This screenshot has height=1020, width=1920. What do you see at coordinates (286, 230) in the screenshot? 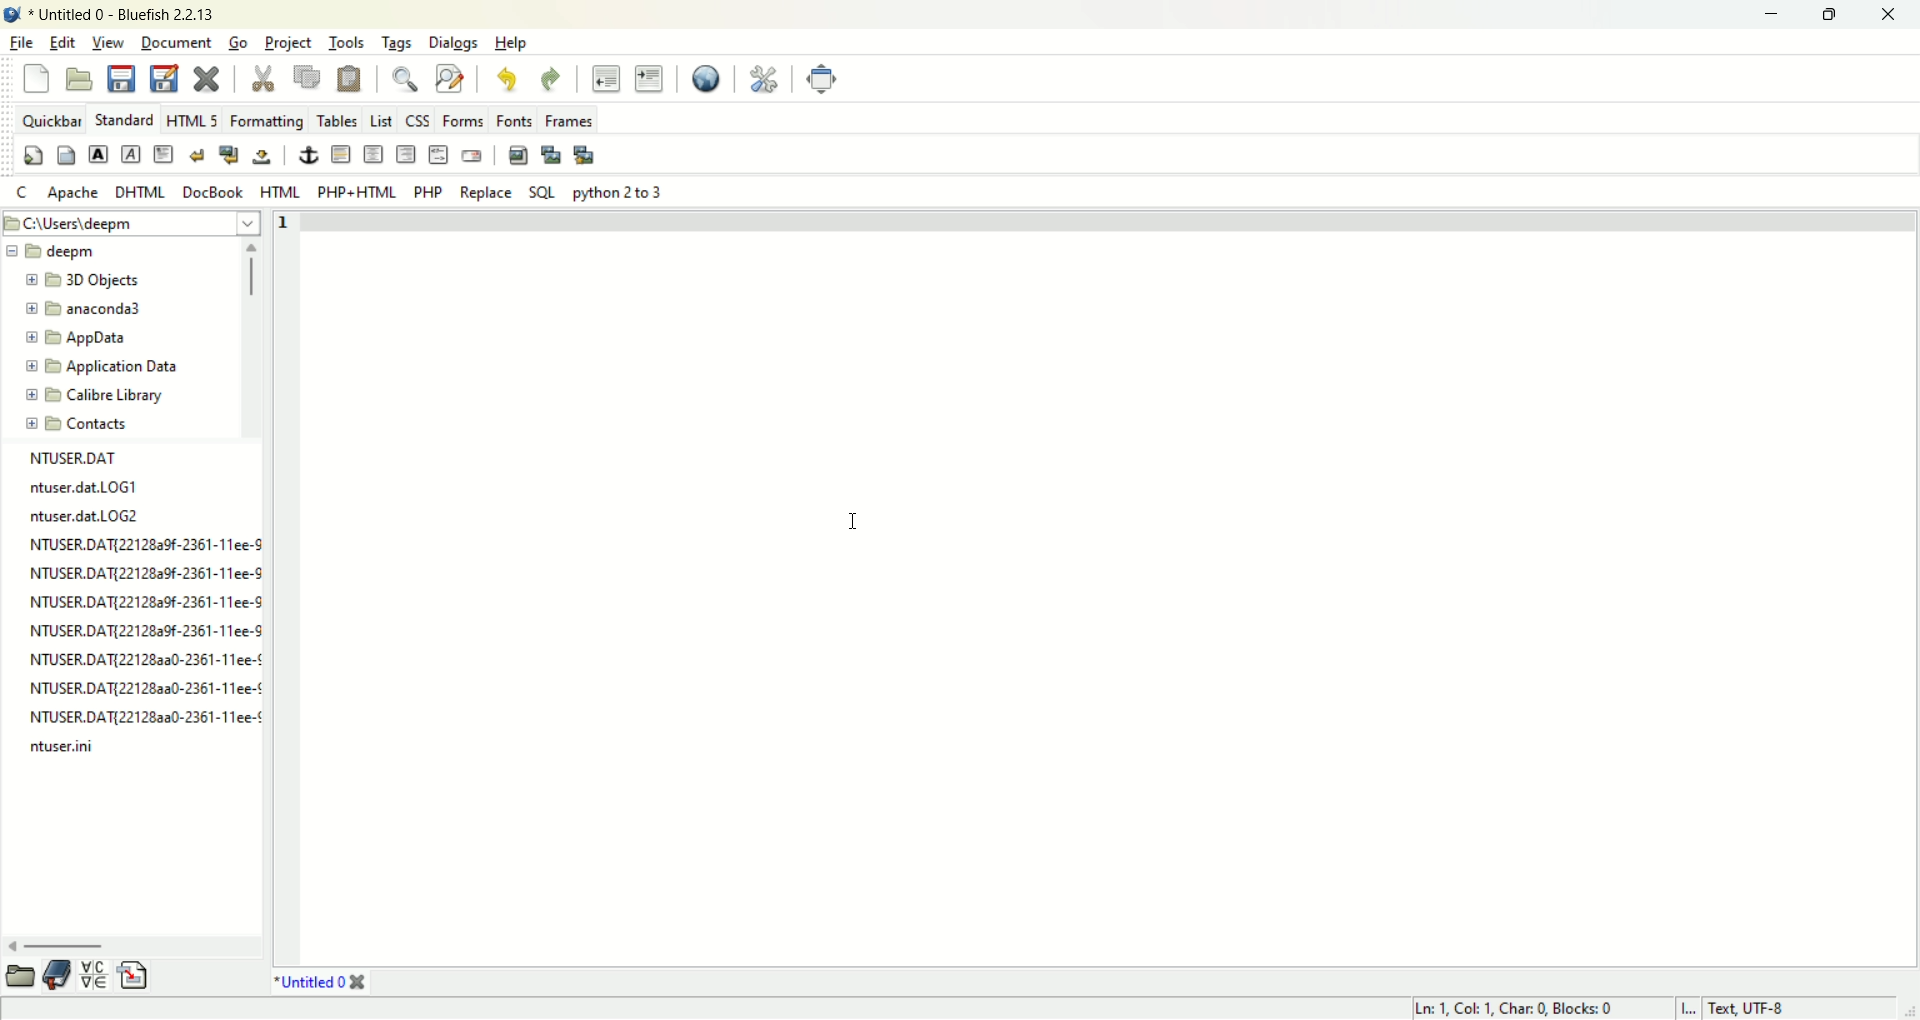
I see `Number` at bounding box center [286, 230].